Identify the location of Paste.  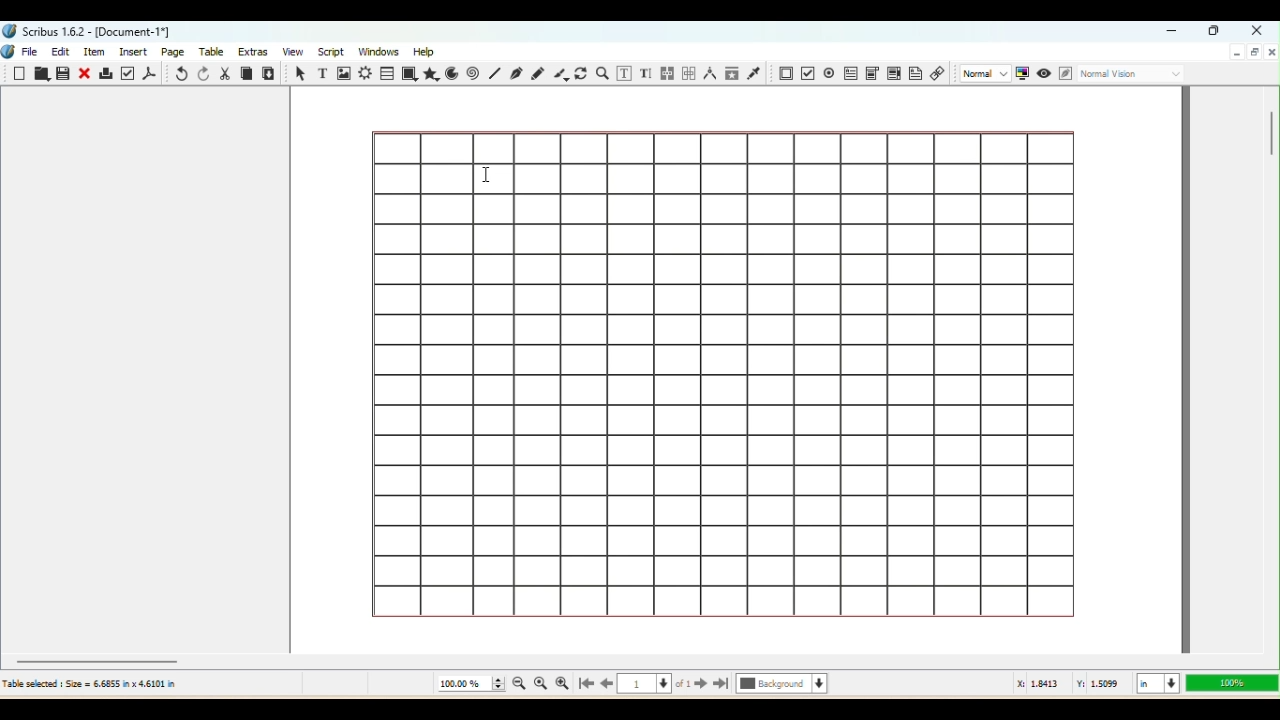
(270, 73).